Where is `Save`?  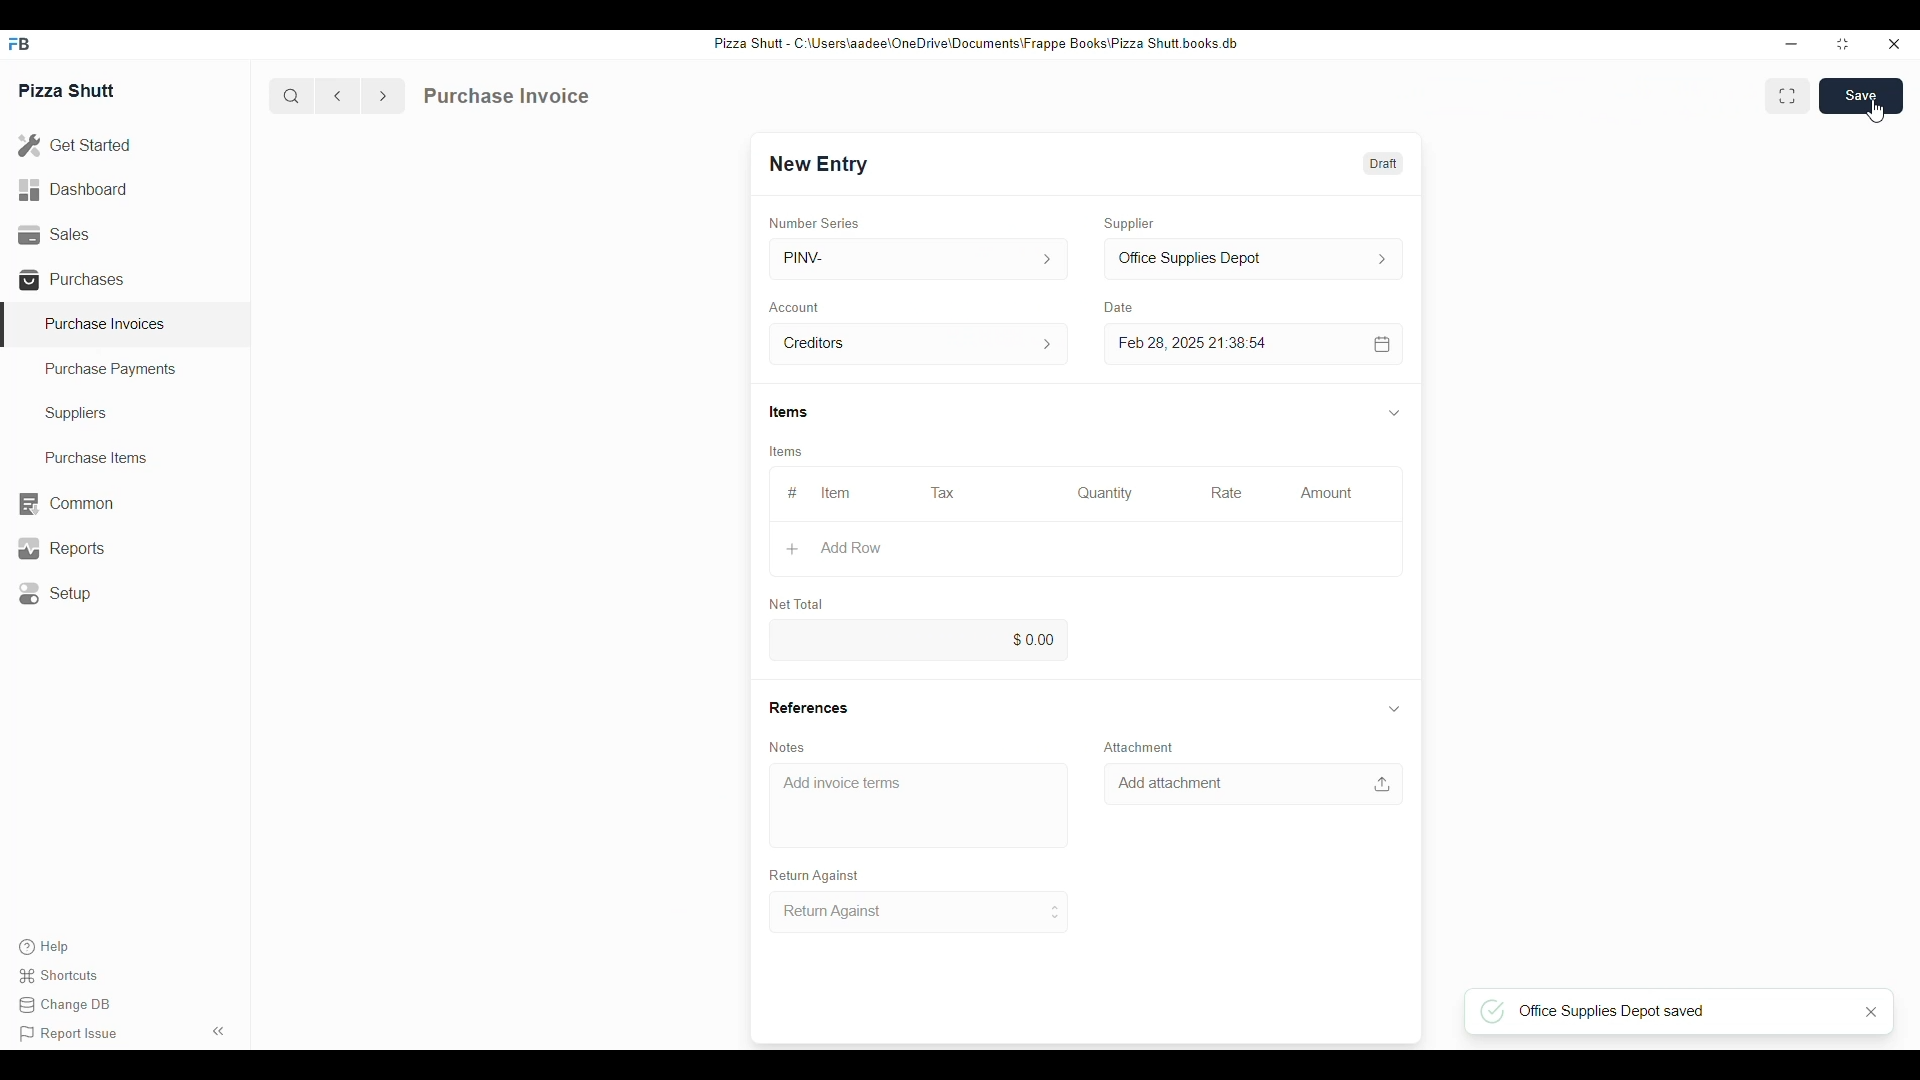
Save is located at coordinates (1864, 95).